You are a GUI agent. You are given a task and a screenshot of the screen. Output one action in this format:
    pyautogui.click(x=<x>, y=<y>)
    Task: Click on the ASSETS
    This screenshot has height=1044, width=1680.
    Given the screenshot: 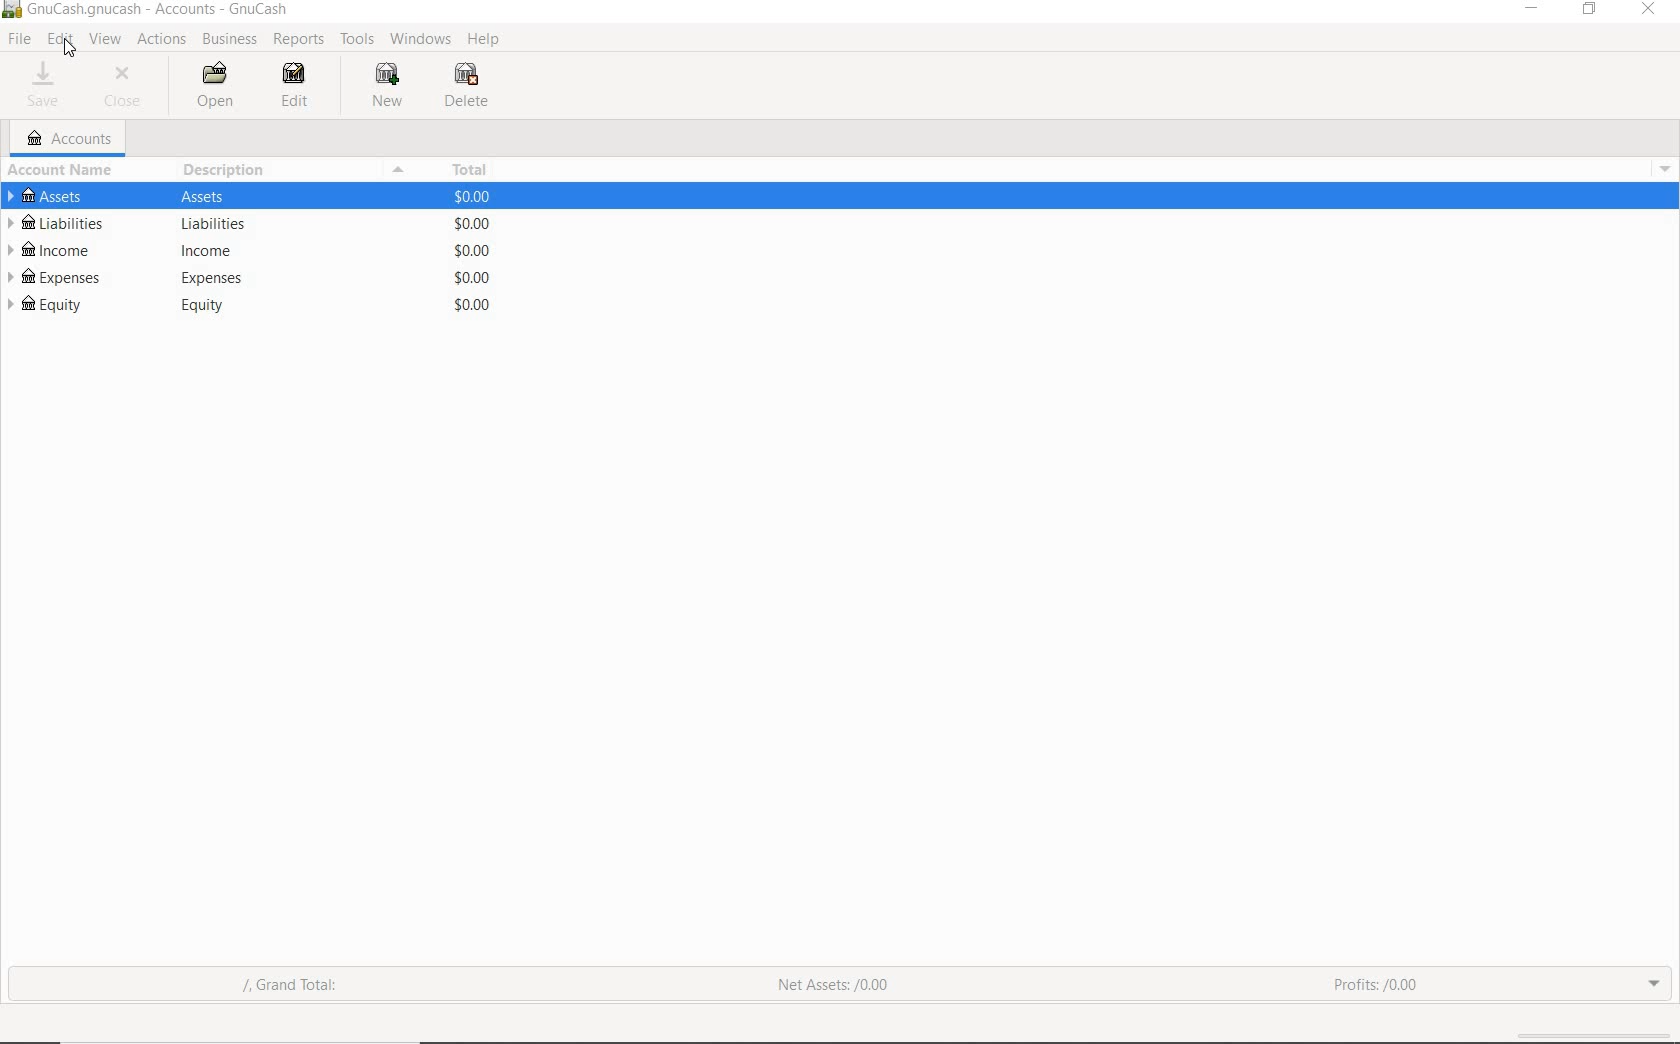 What is the action you would take?
    pyautogui.click(x=47, y=197)
    